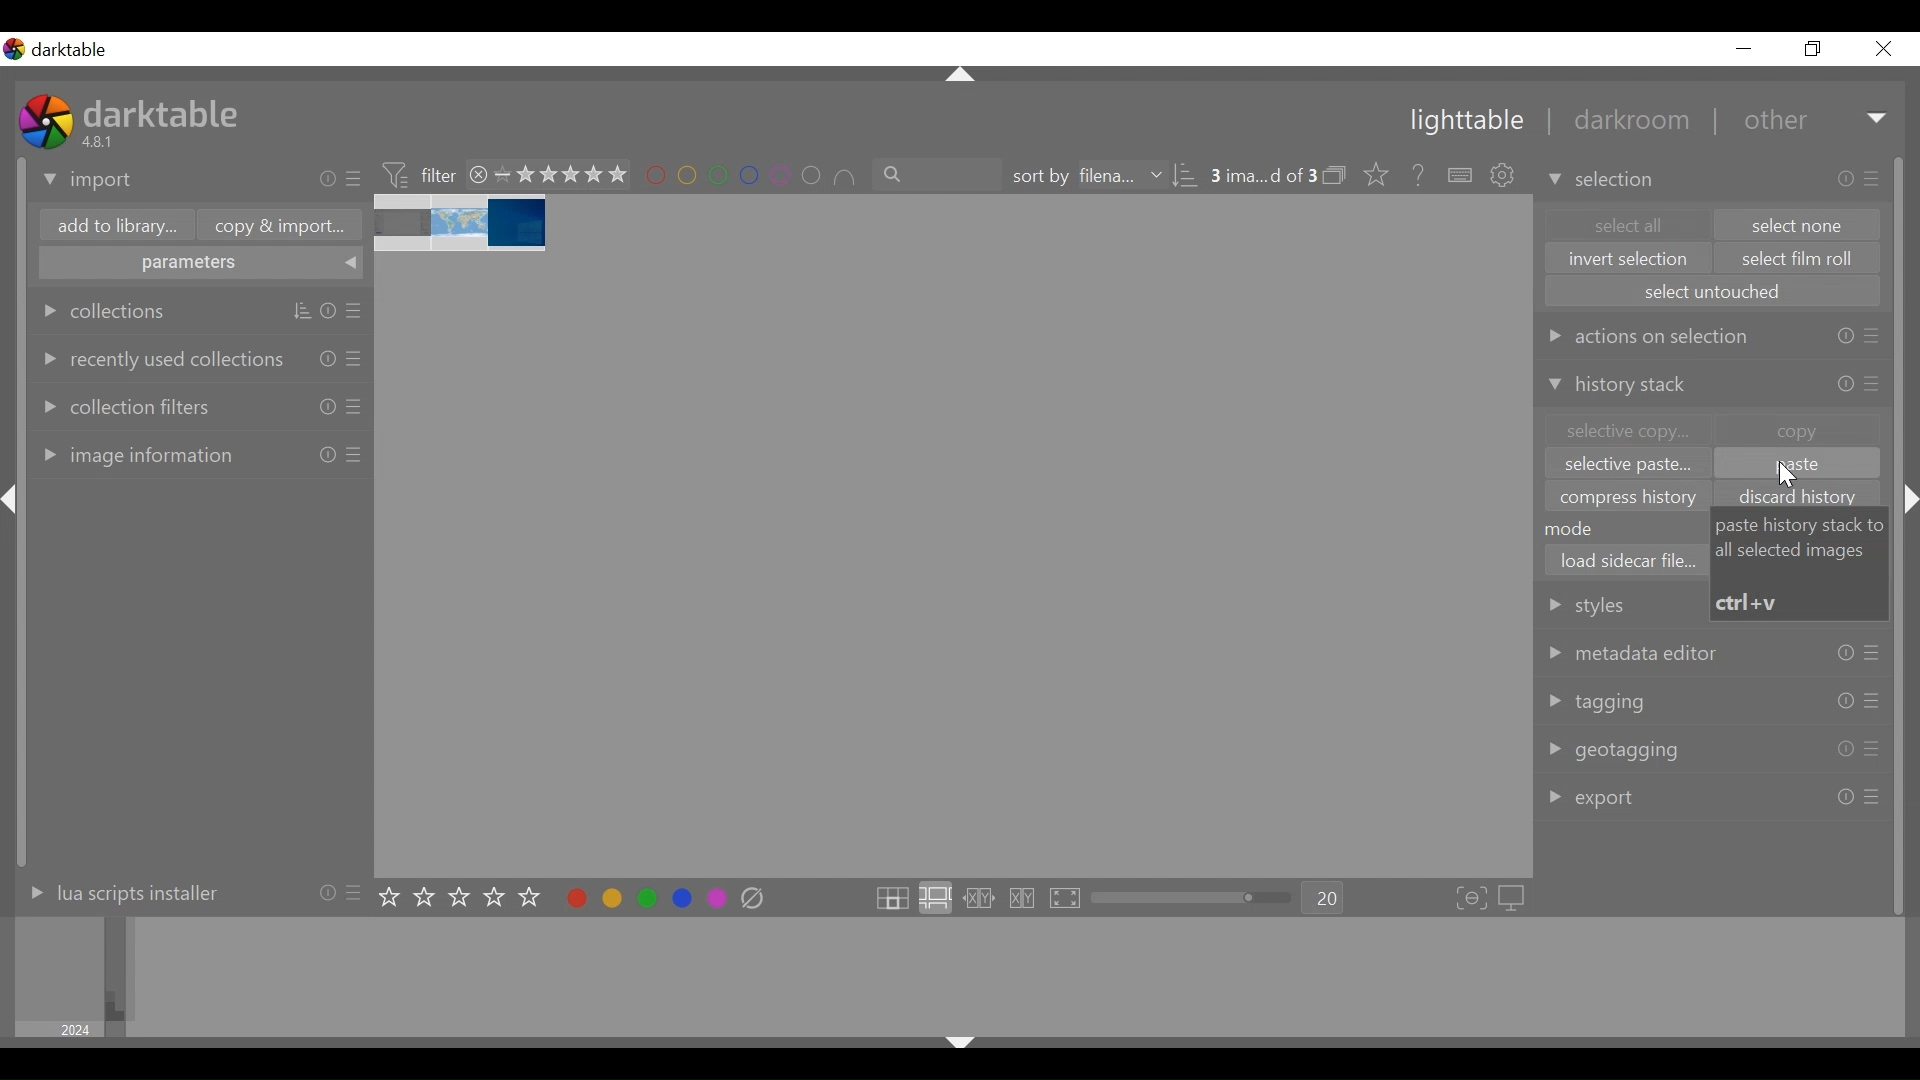  I want to click on number of image selected, so click(1263, 176).